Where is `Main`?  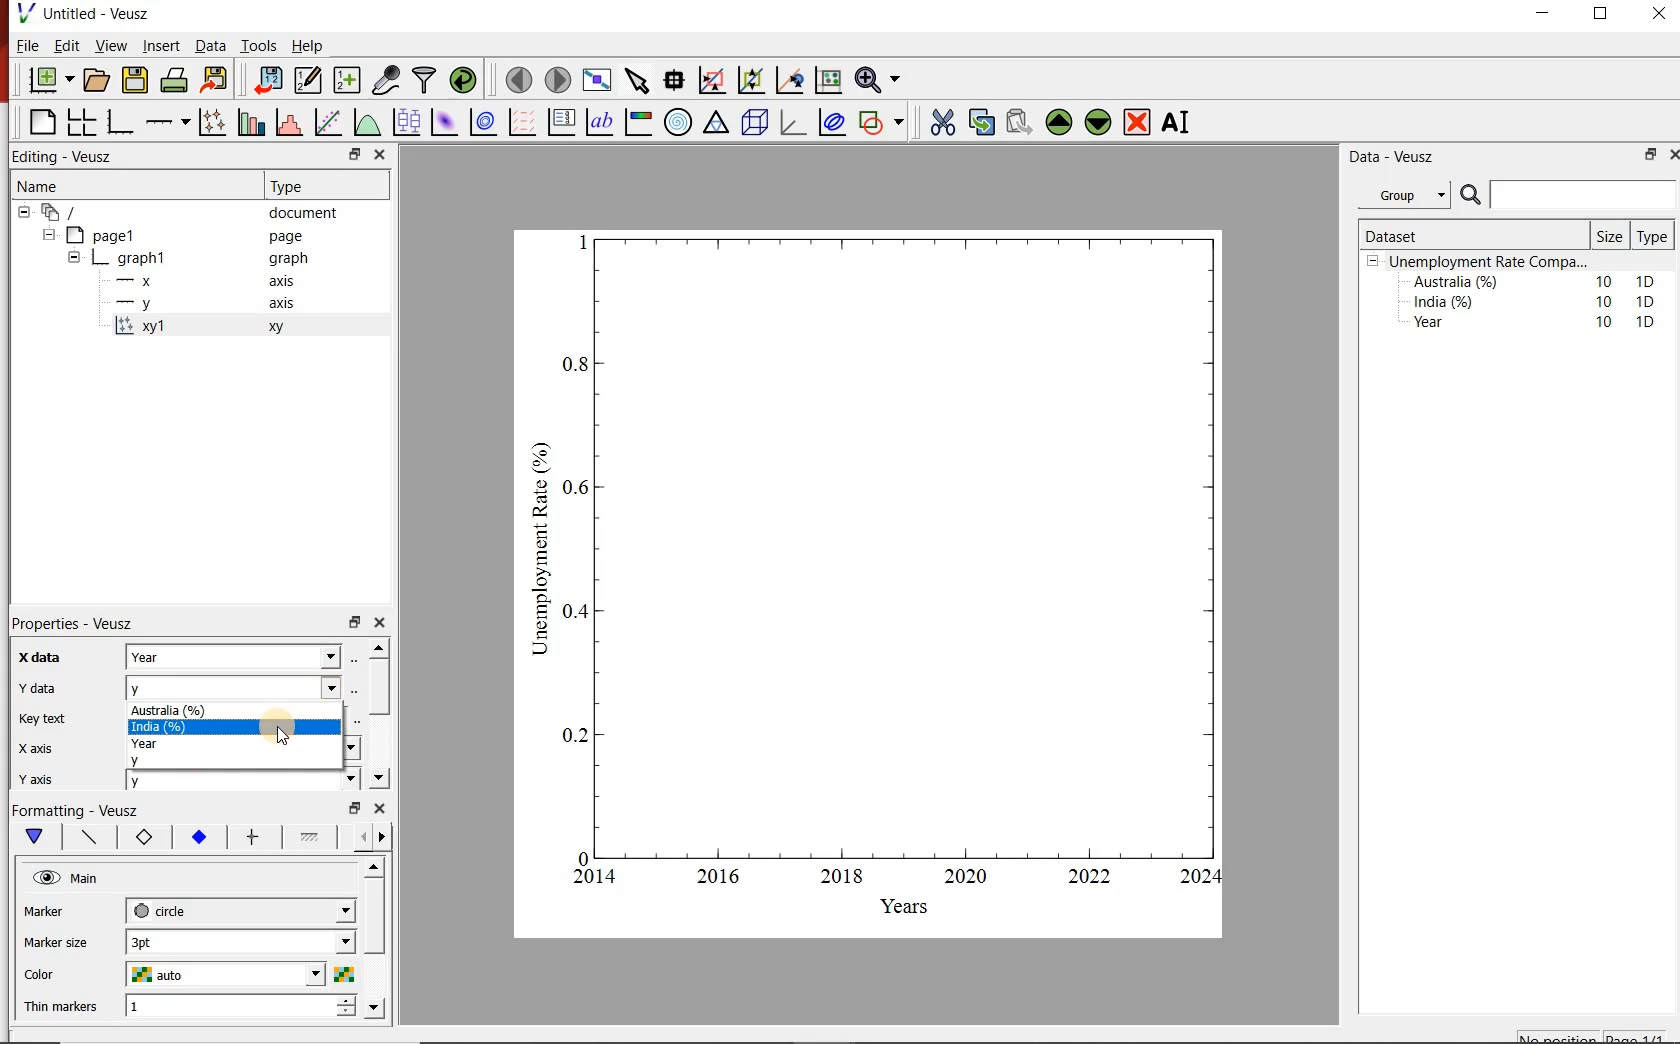
Main is located at coordinates (87, 879).